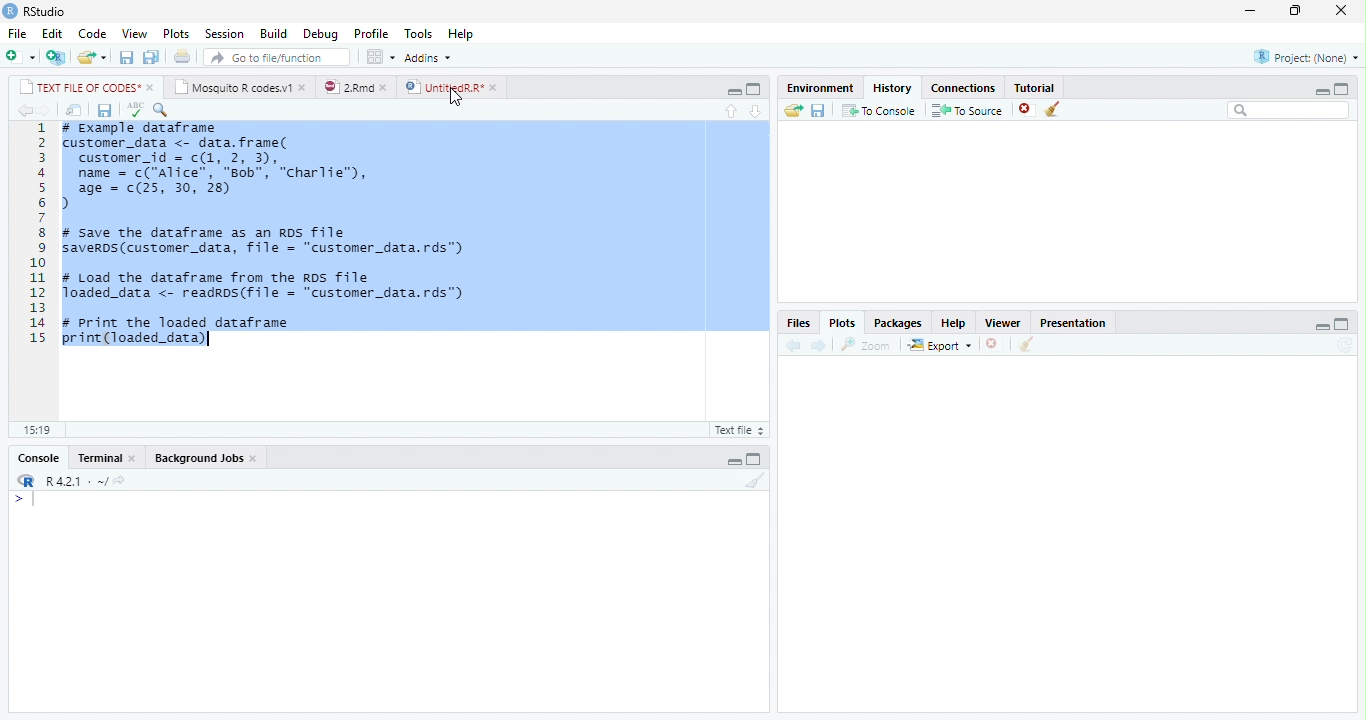 Image resolution: width=1366 pixels, height=720 pixels. Describe the element at coordinates (92, 57) in the screenshot. I see `open file` at that location.